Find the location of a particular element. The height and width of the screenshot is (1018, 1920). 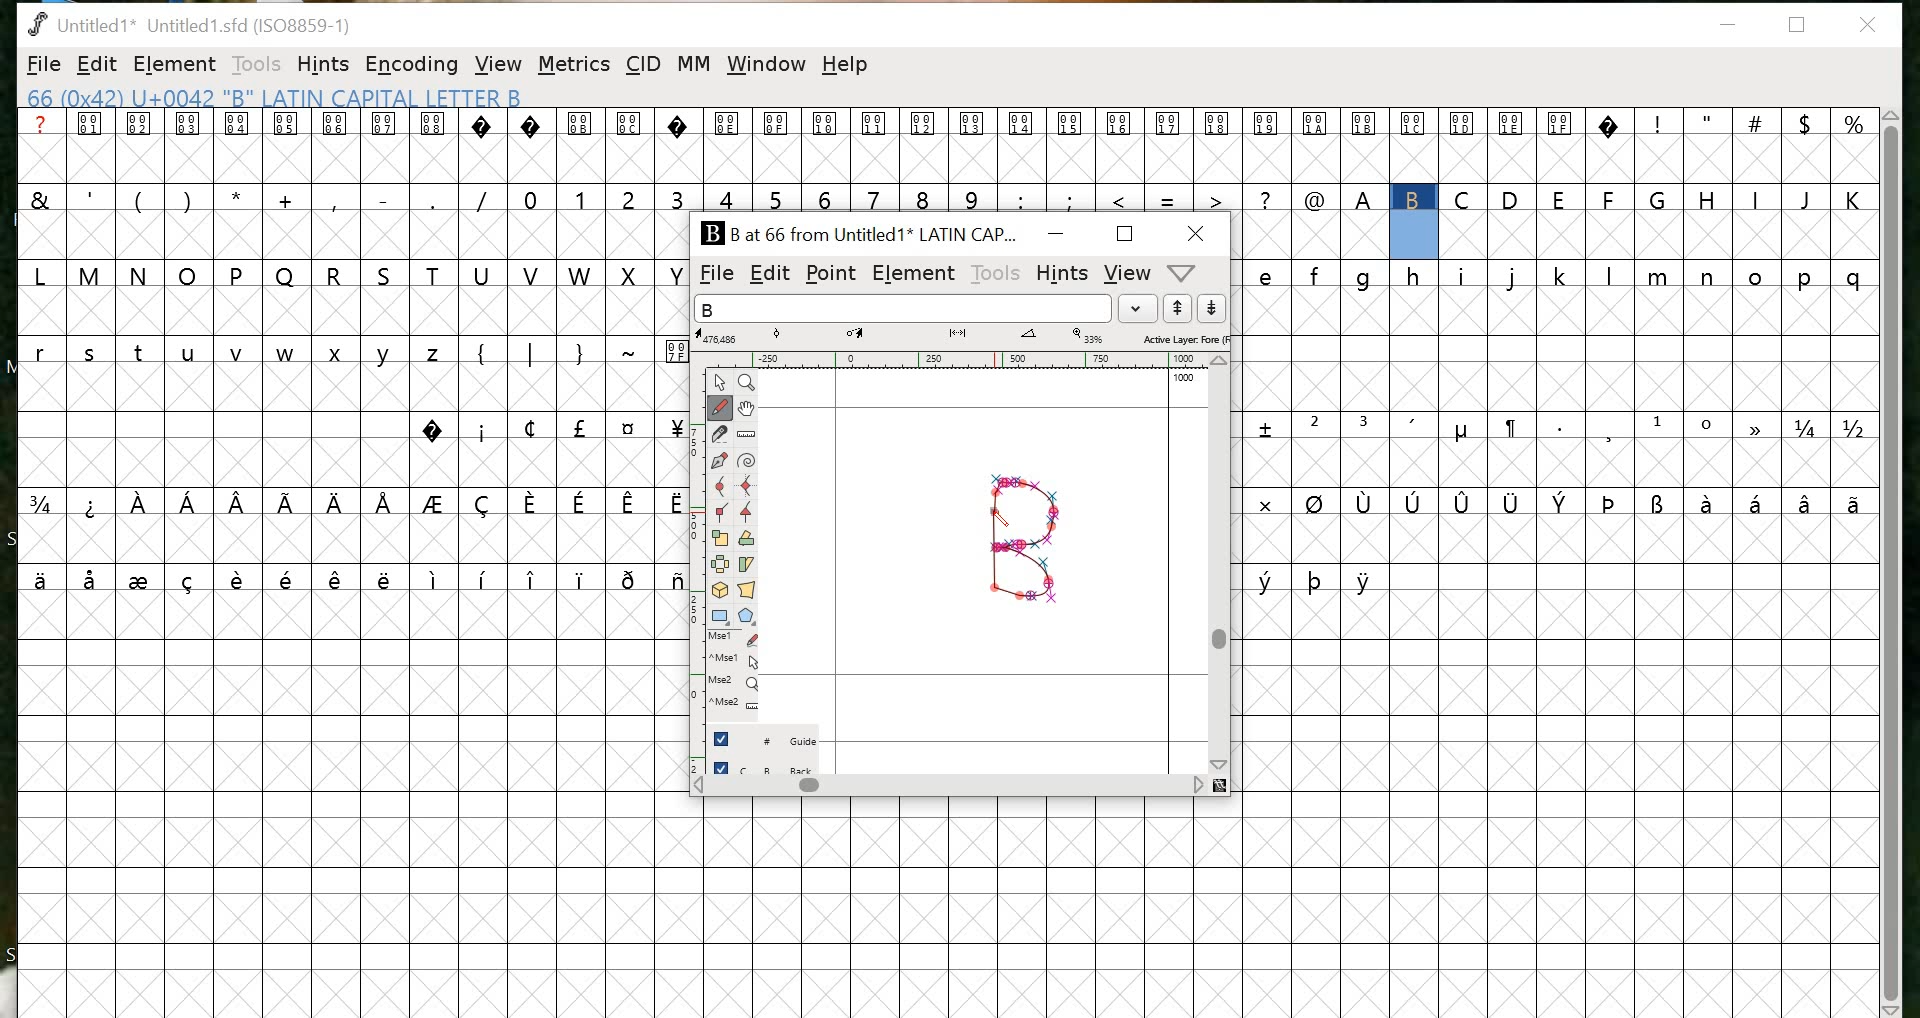

Pen is located at coordinates (721, 463).